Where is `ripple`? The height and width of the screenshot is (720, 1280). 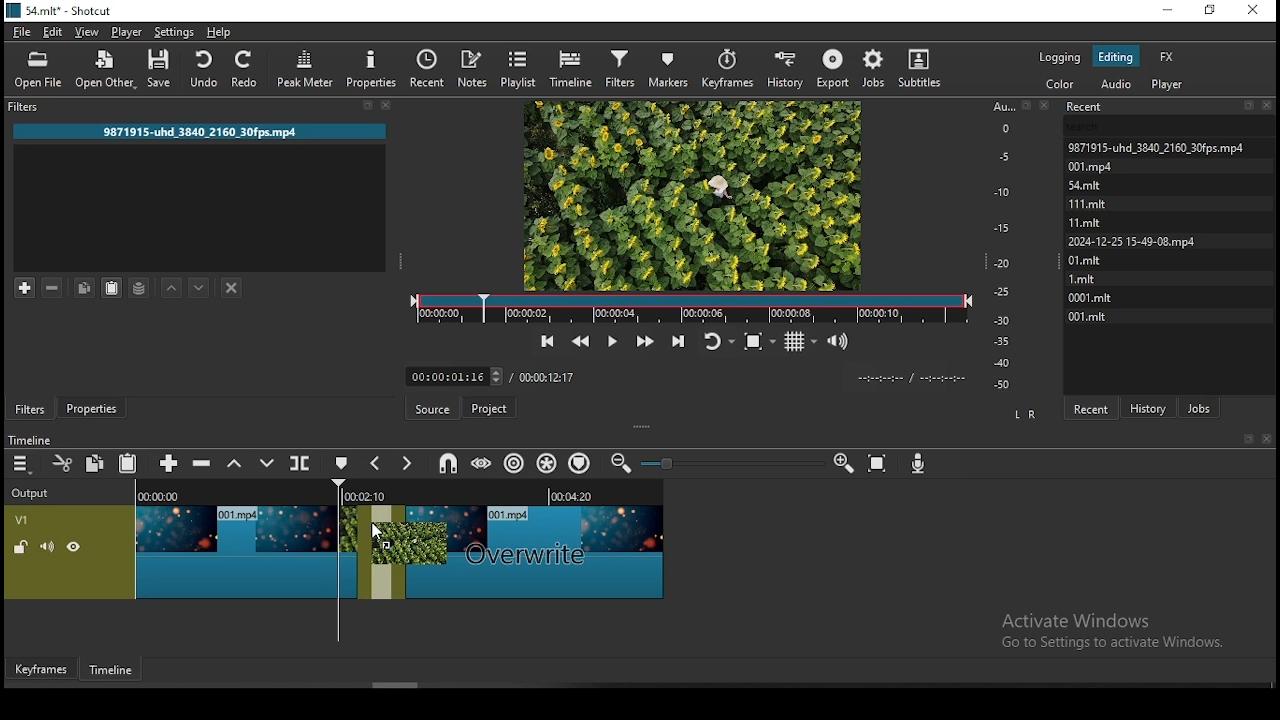 ripple is located at coordinates (511, 463).